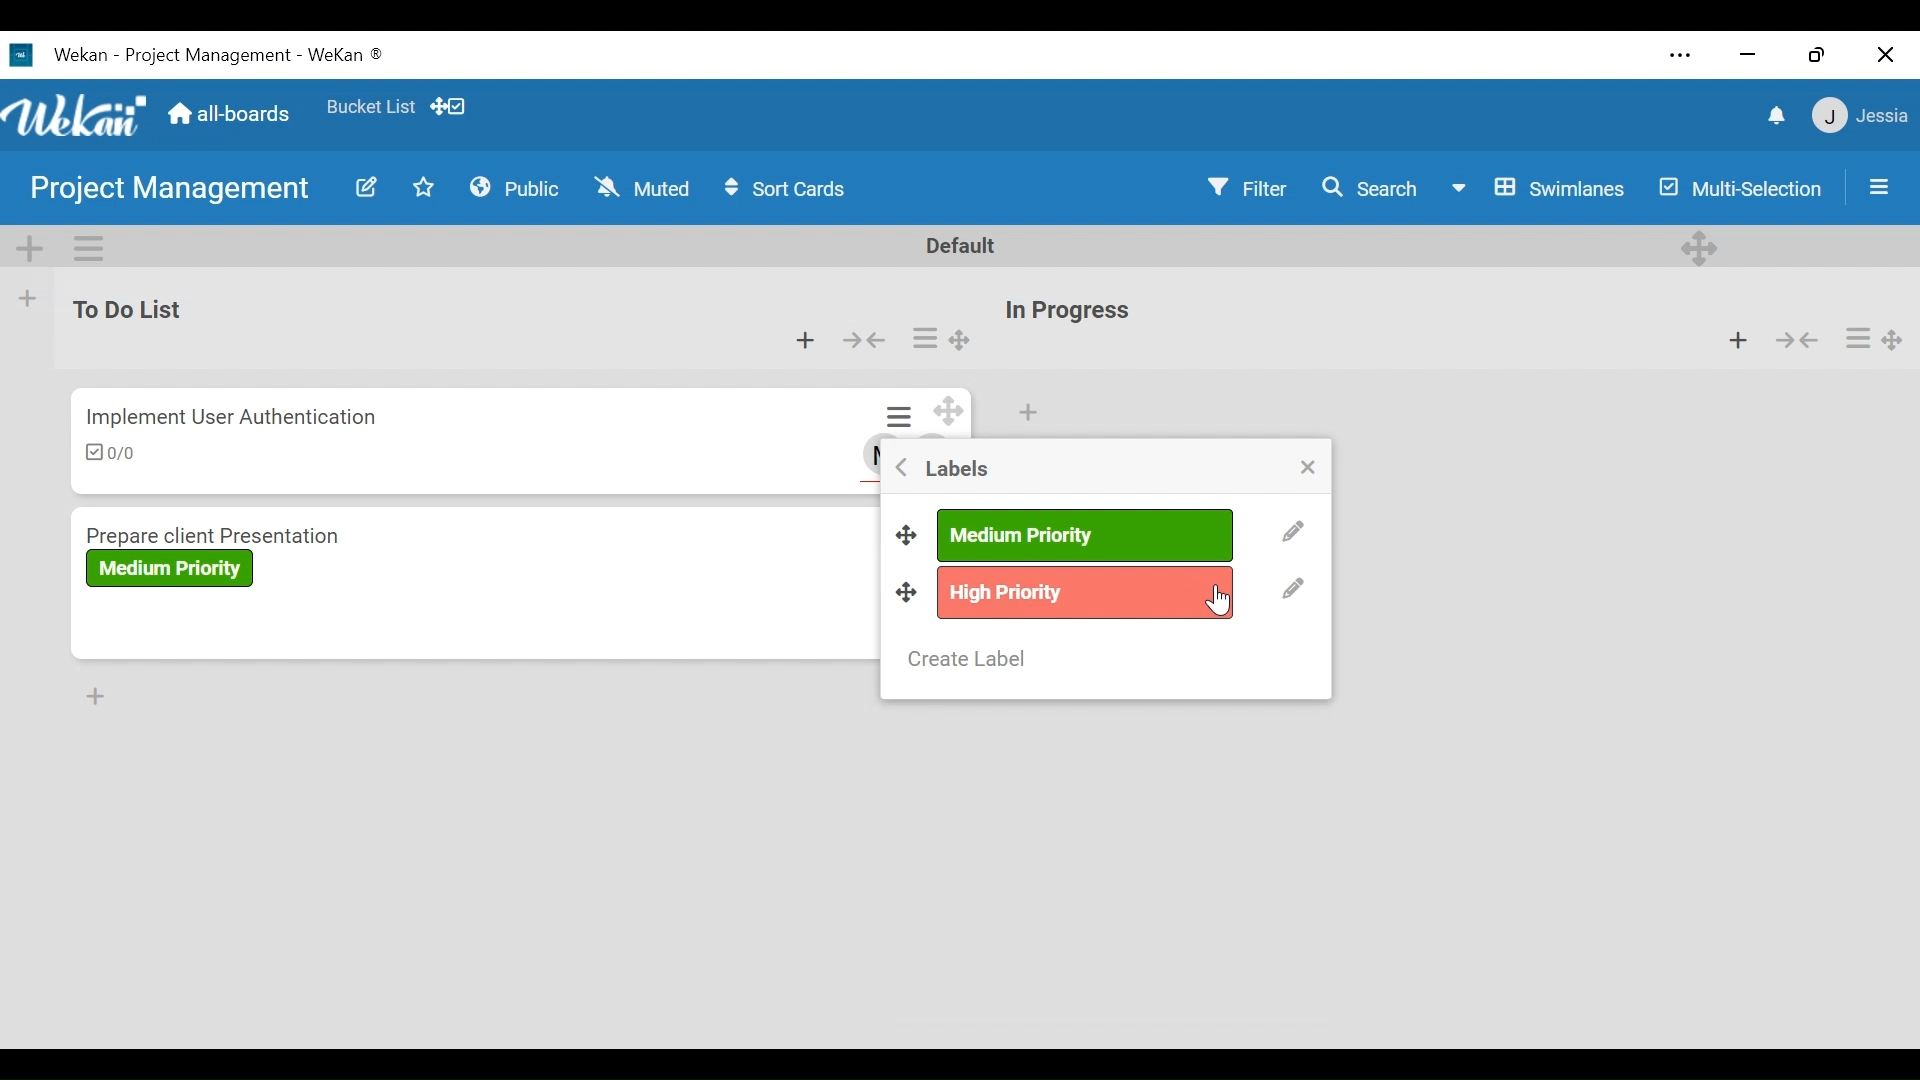  Describe the element at coordinates (1292, 533) in the screenshot. I see `Edit` at that location.